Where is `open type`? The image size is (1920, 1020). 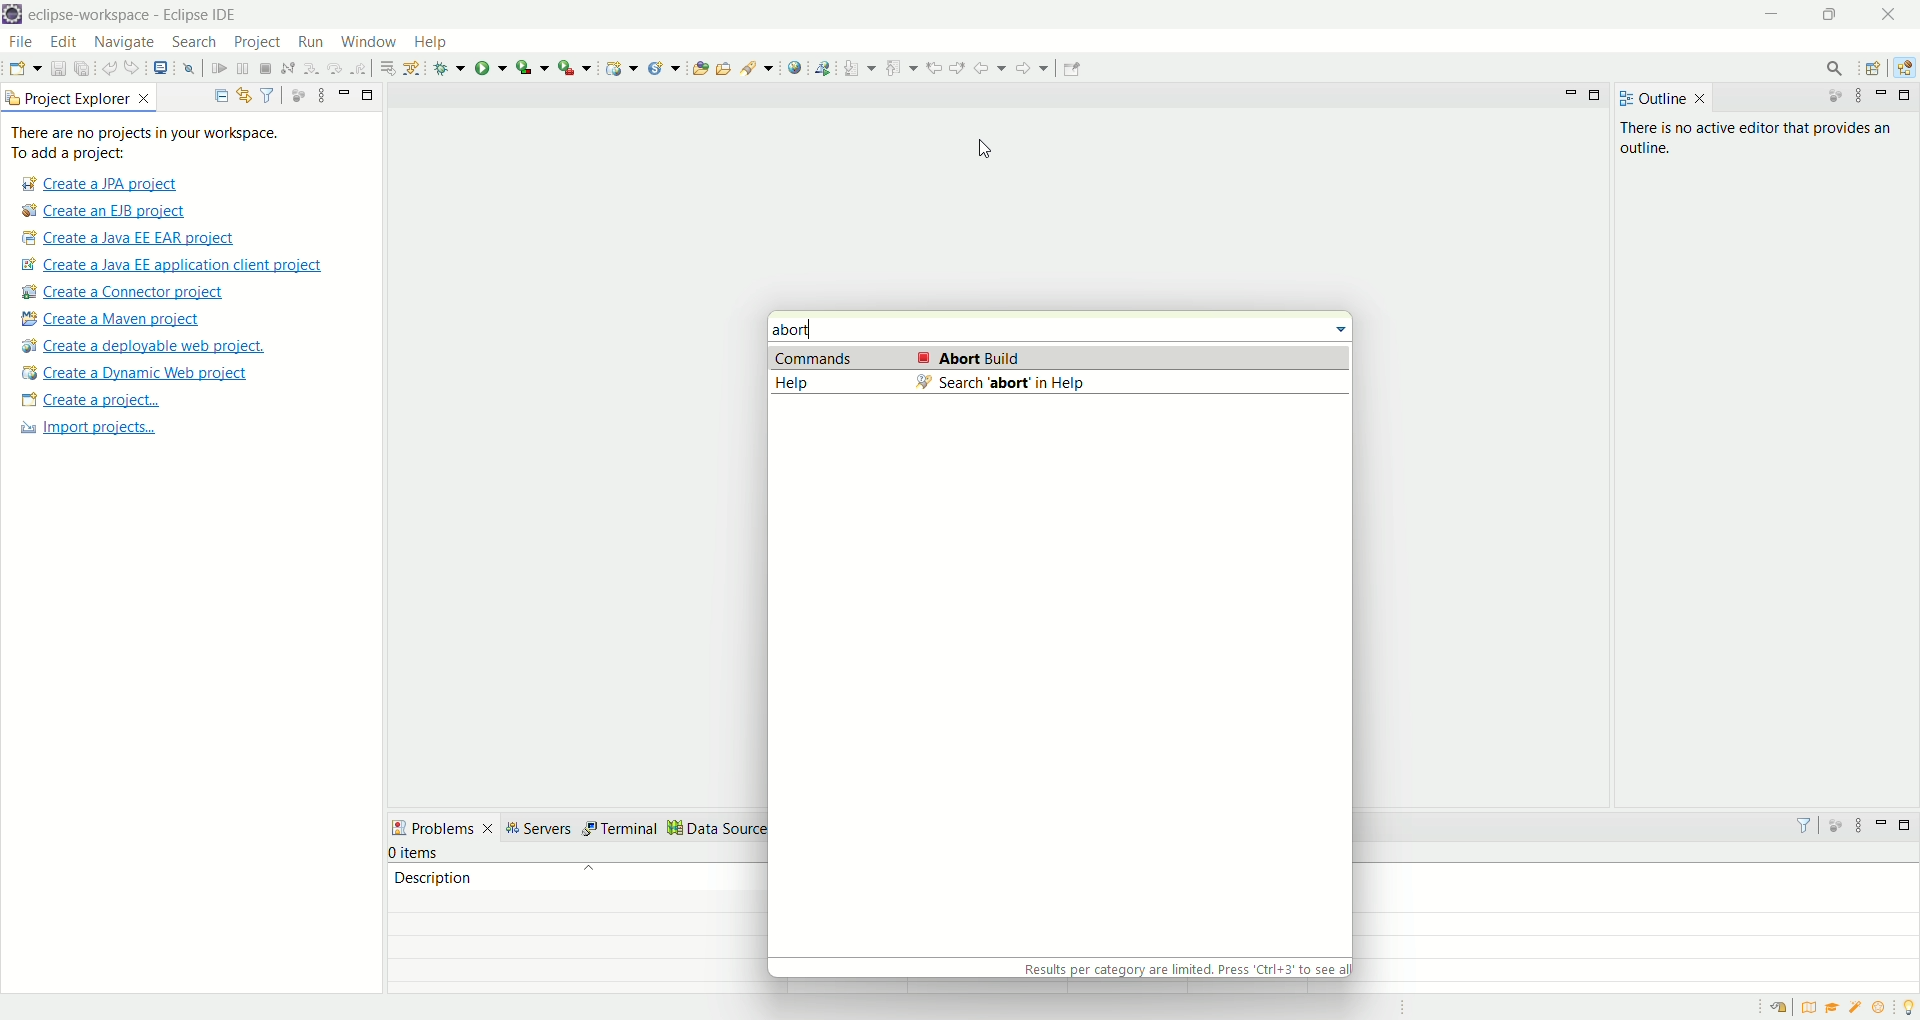
open type is located at coordinates (699, 69).